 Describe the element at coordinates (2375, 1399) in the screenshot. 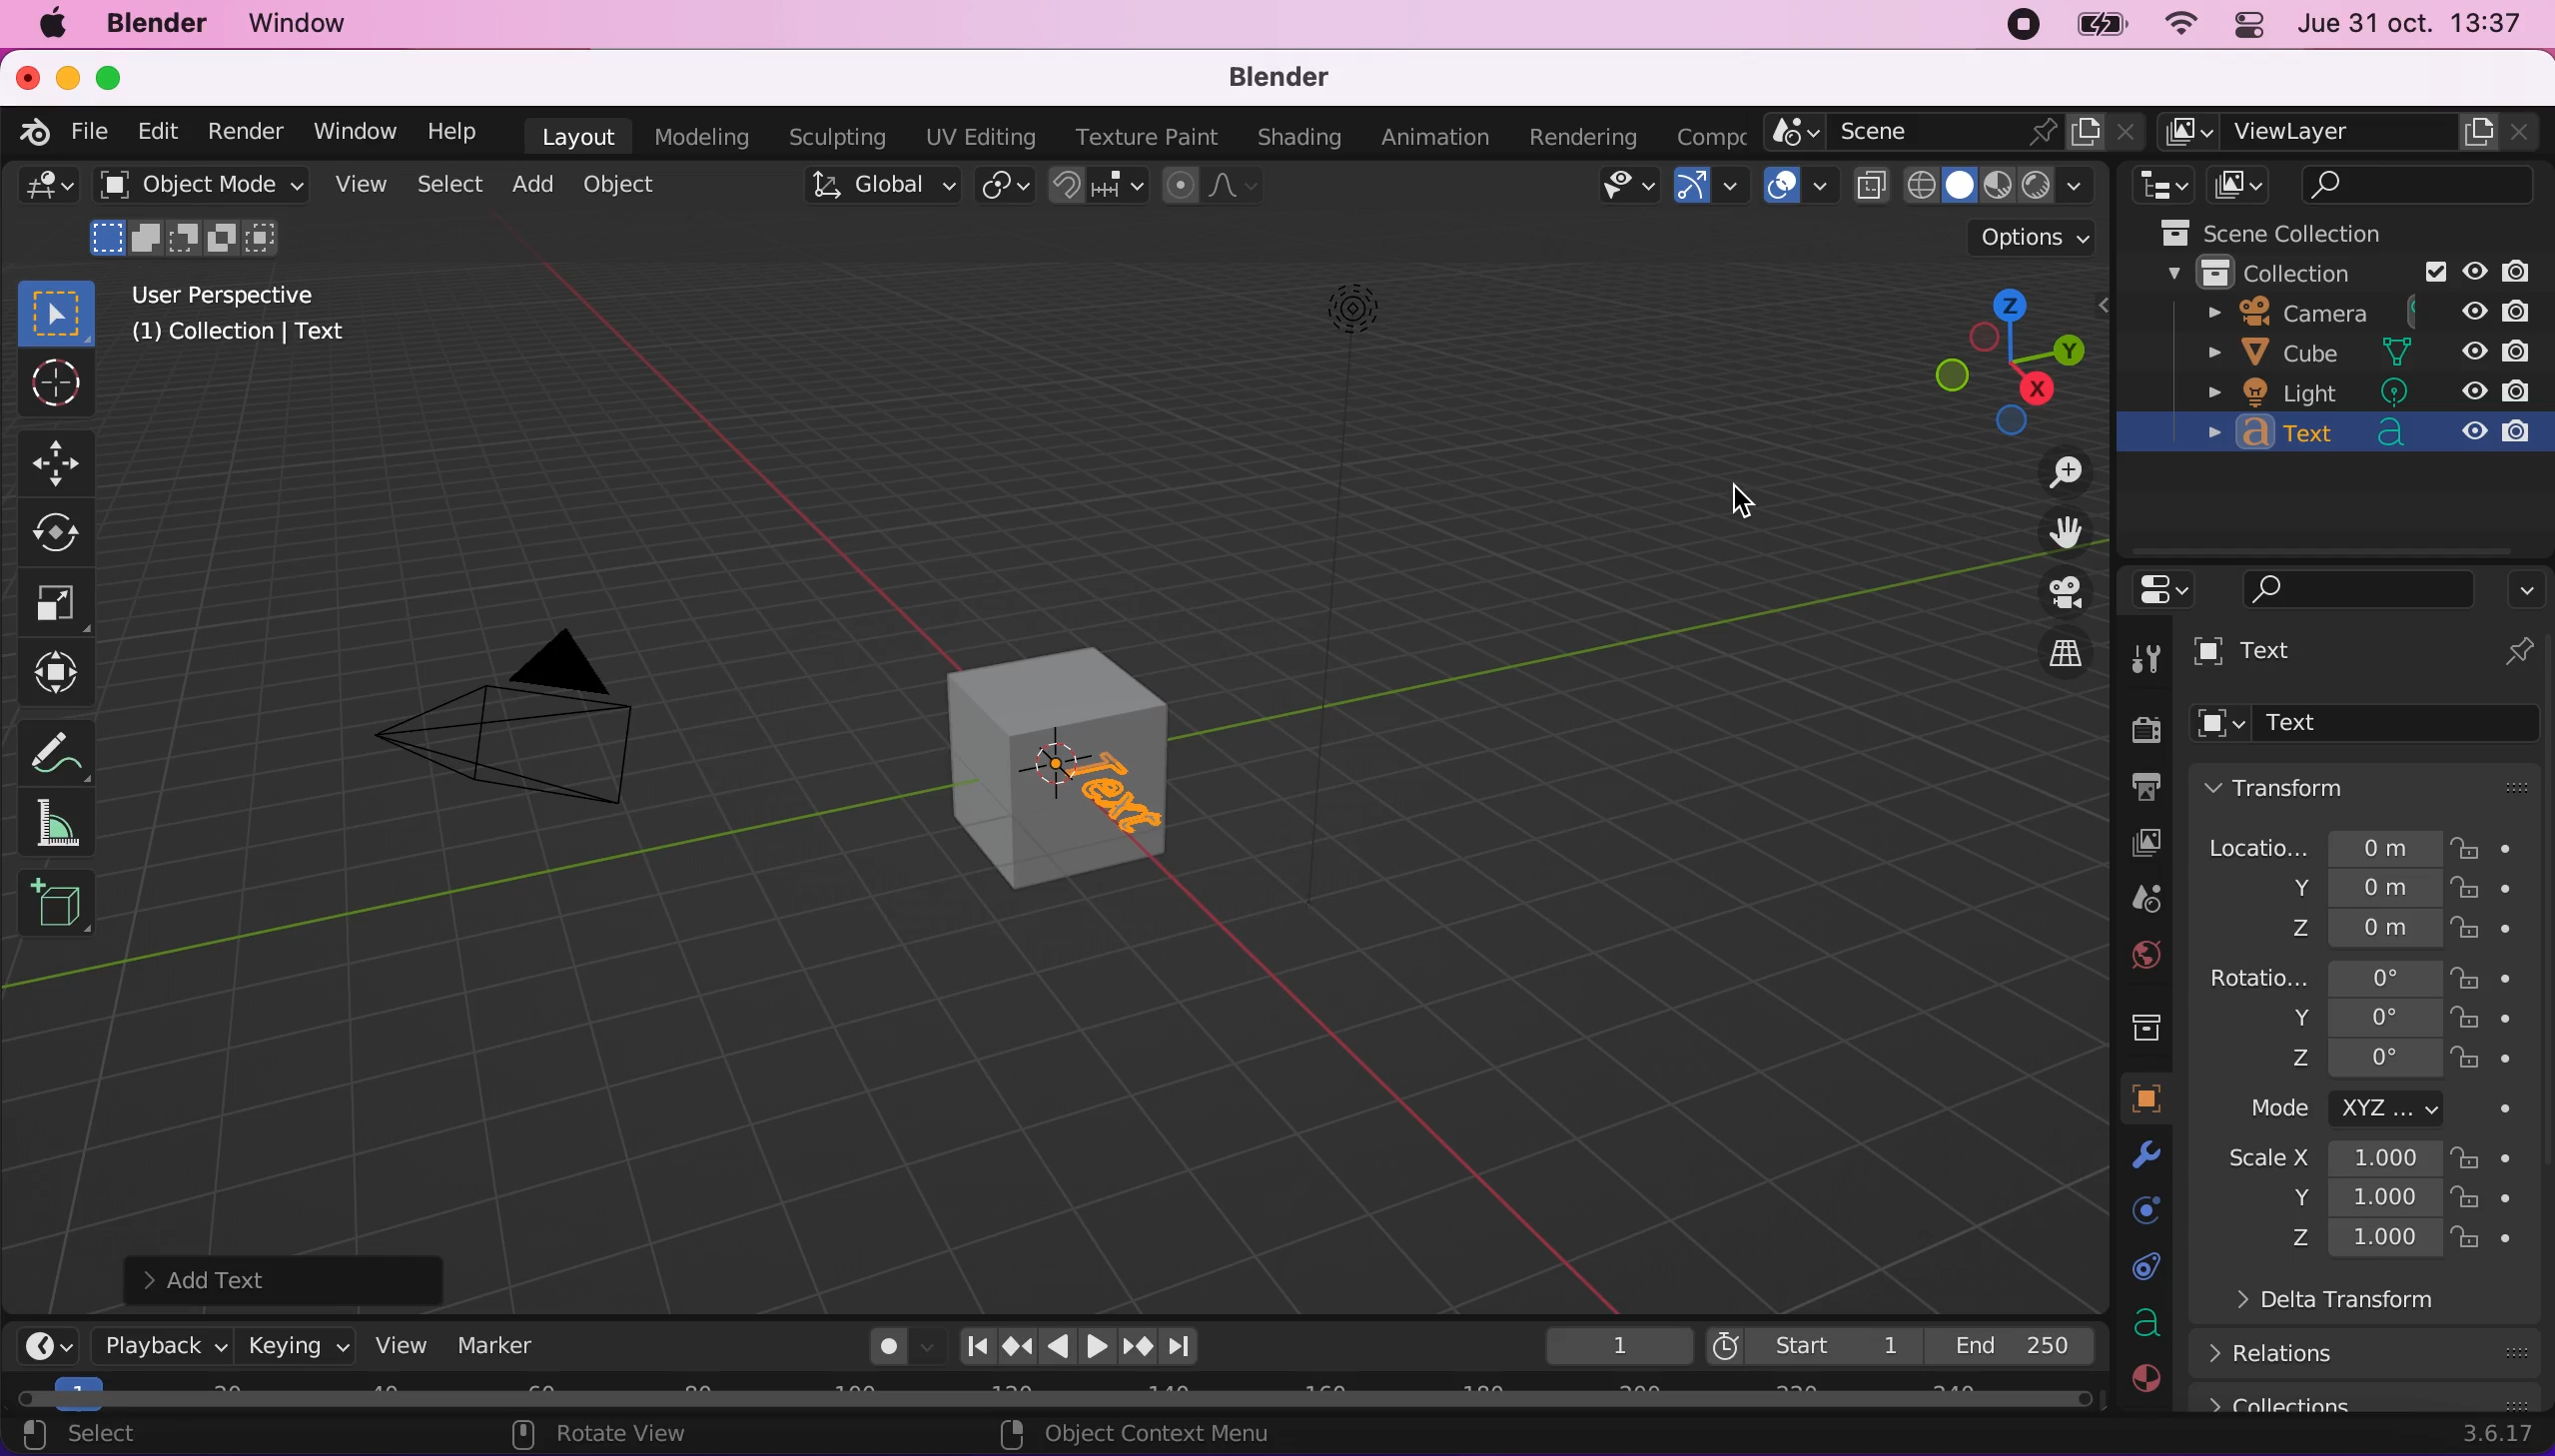

I see `collections` at that location.